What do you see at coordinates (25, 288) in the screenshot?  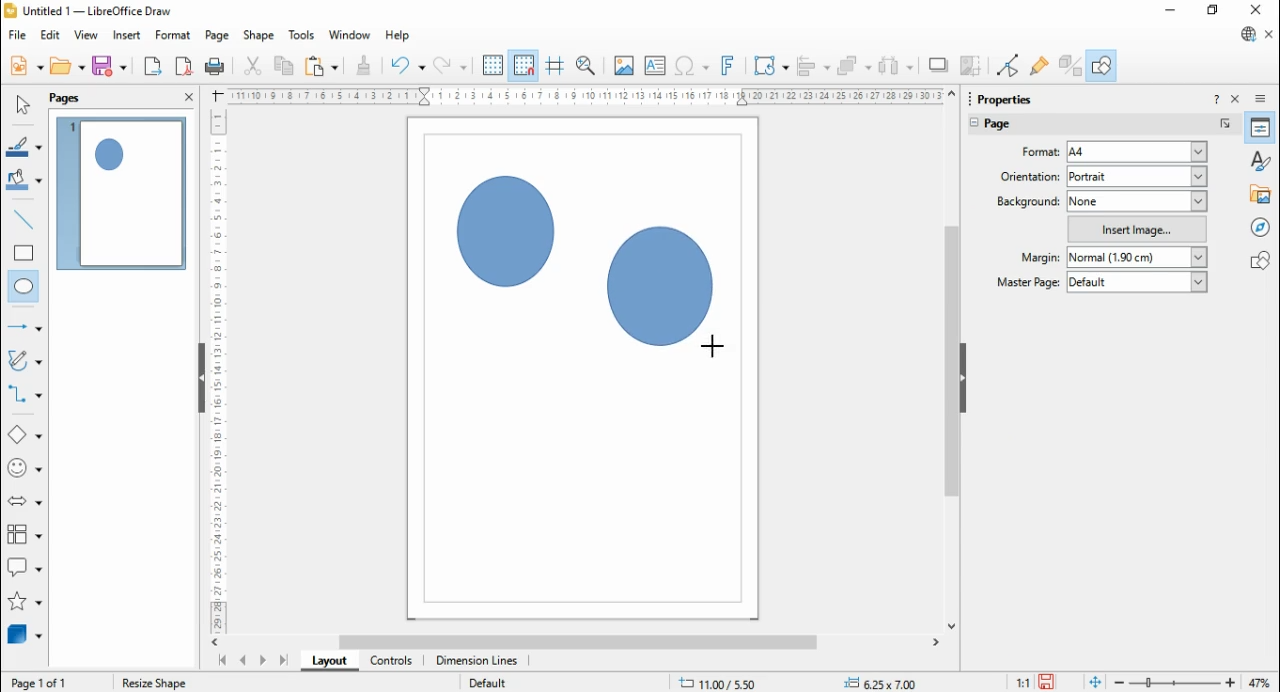 I see `ellipse` at bounding box center [25, 288].